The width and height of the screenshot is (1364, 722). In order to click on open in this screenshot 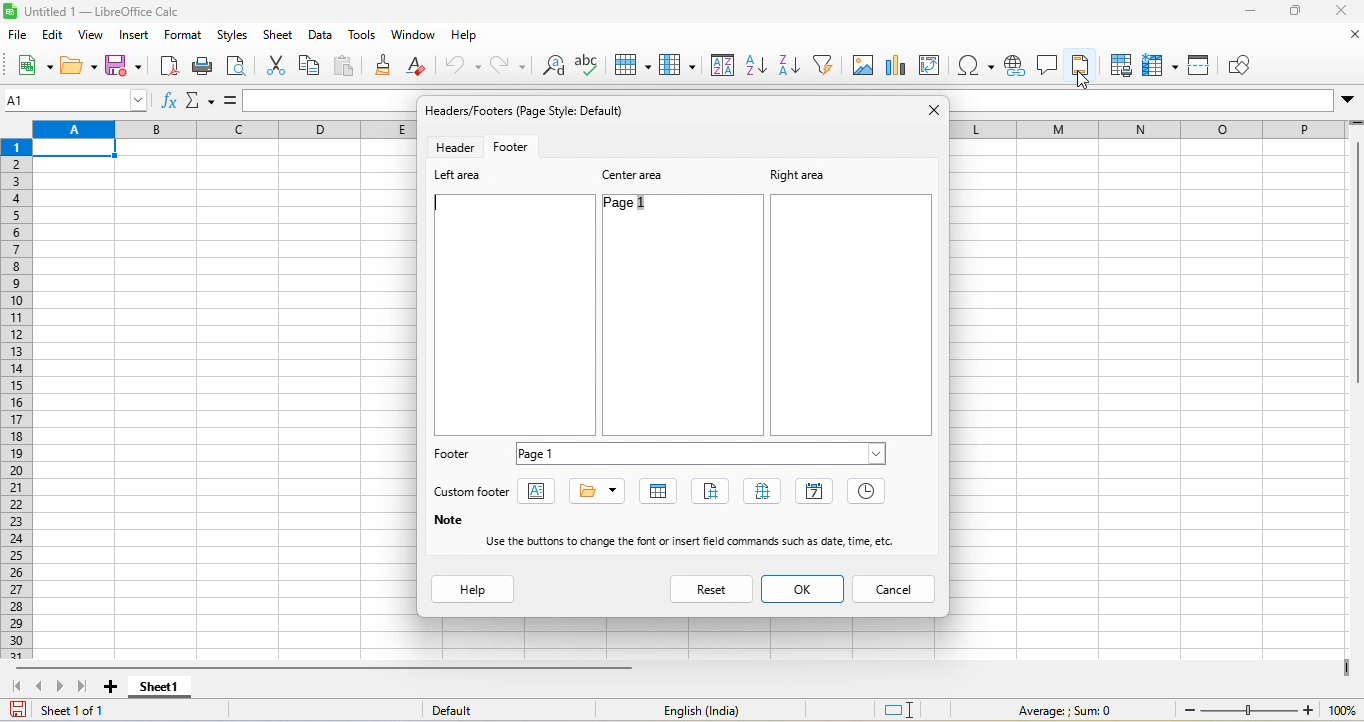, I will do `click(75, 65)`.